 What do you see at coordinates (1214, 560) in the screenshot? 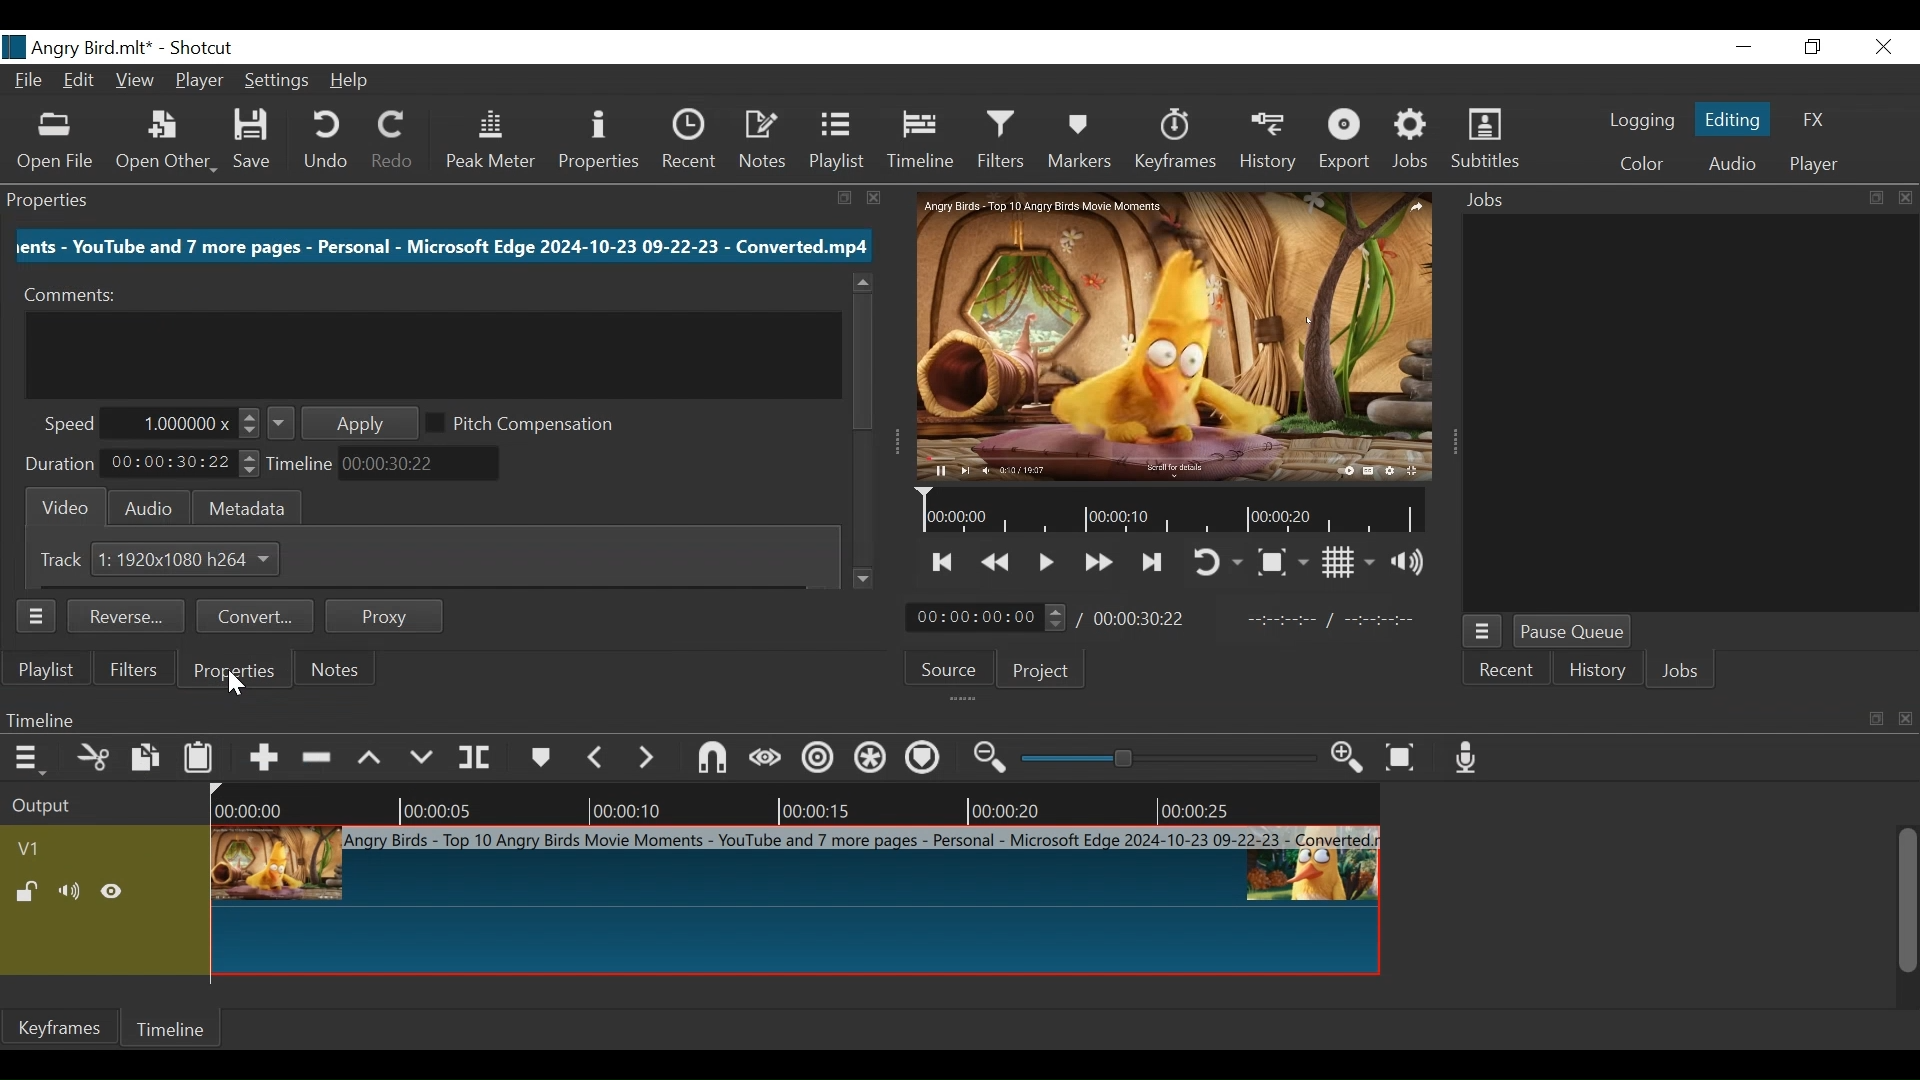
I see `Toggle player looping` at bounding box center [1214, 560].